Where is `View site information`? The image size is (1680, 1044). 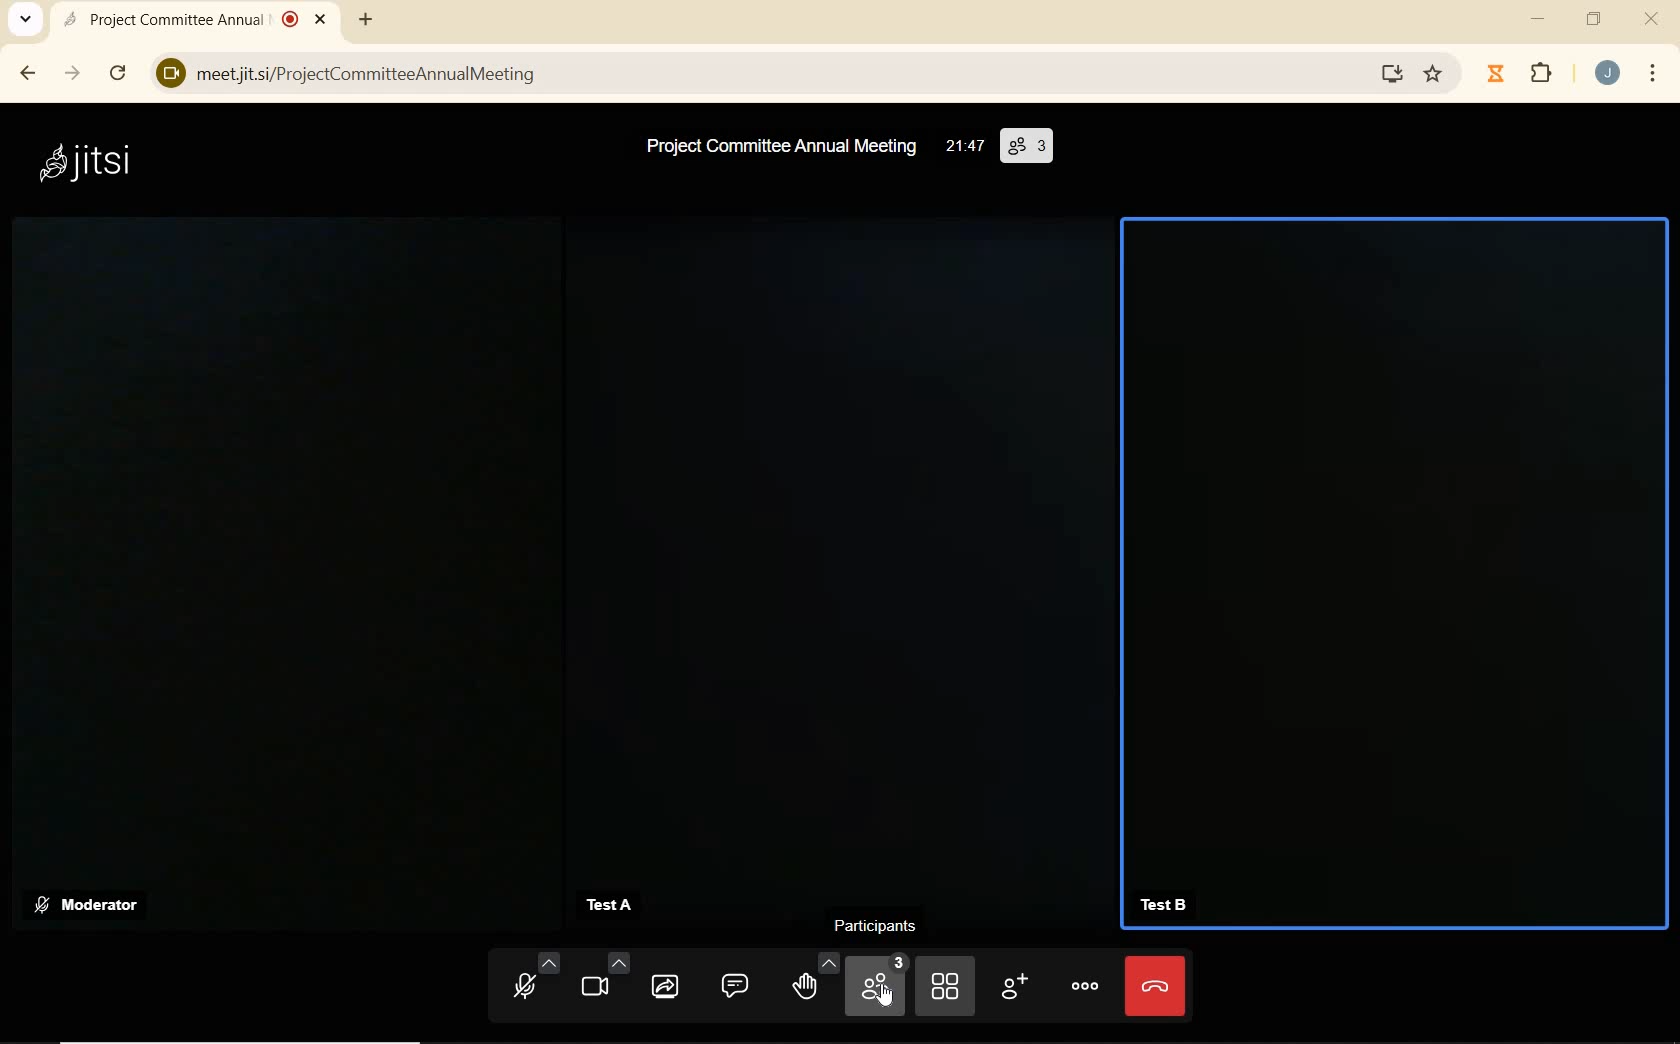
View site information is located at coordinates (164, 72).